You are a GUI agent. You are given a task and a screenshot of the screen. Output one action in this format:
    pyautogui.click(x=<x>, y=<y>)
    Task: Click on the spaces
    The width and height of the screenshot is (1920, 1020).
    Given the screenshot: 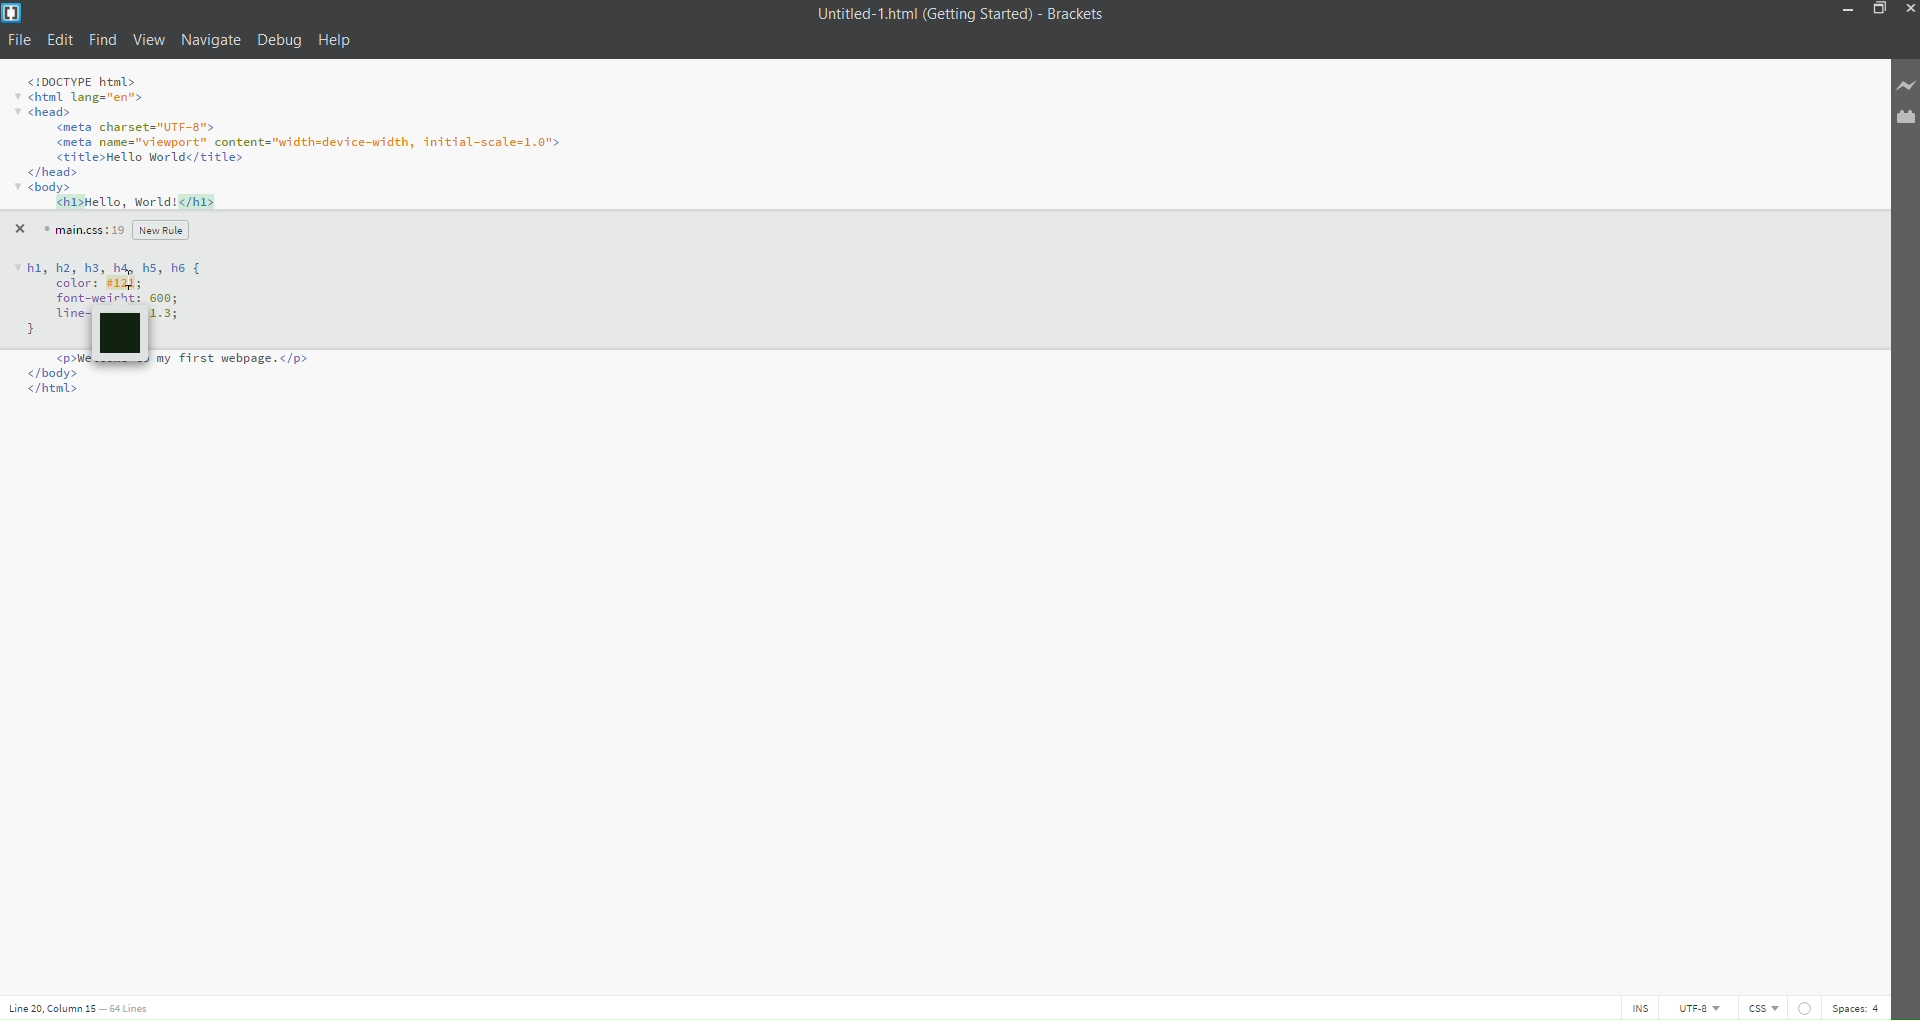 What is the action you would take?
    pyautogui.click(x=1858, y=1006)
    